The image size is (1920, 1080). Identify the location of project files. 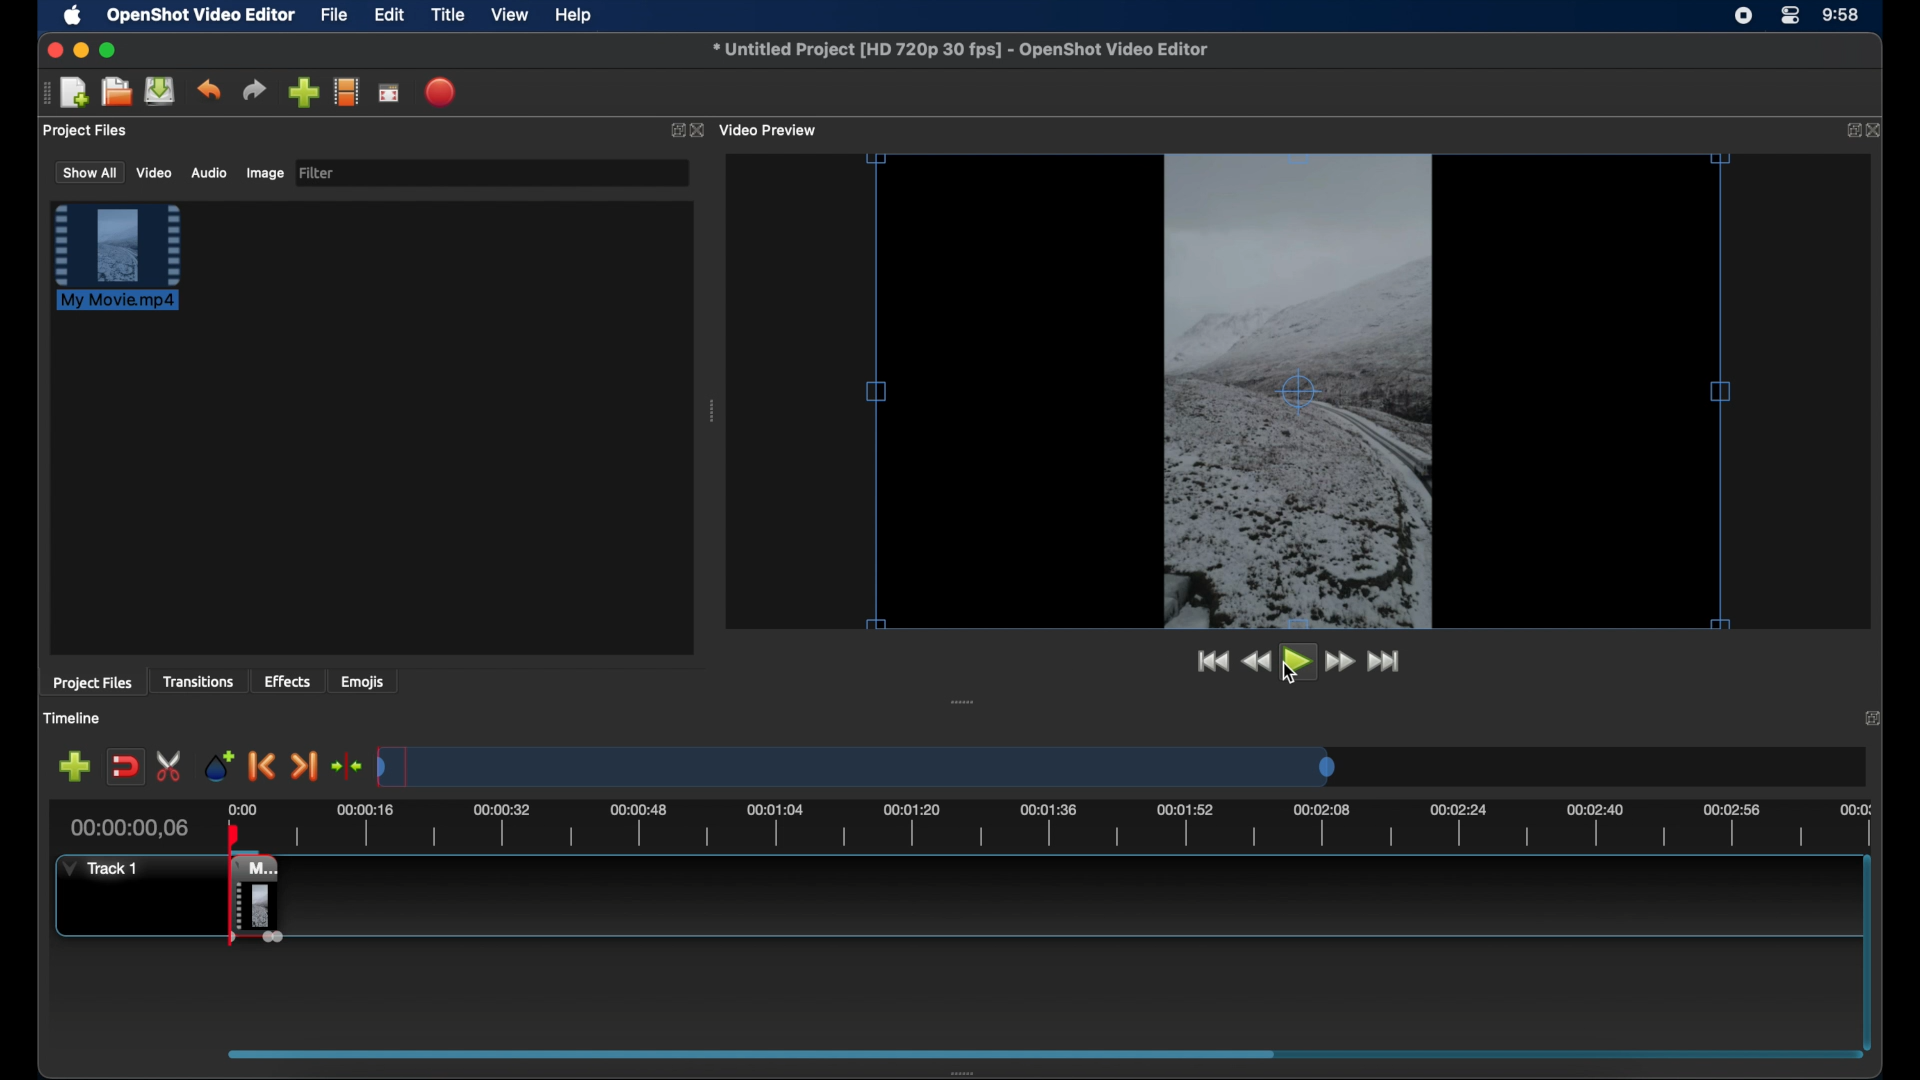
(92, 683).